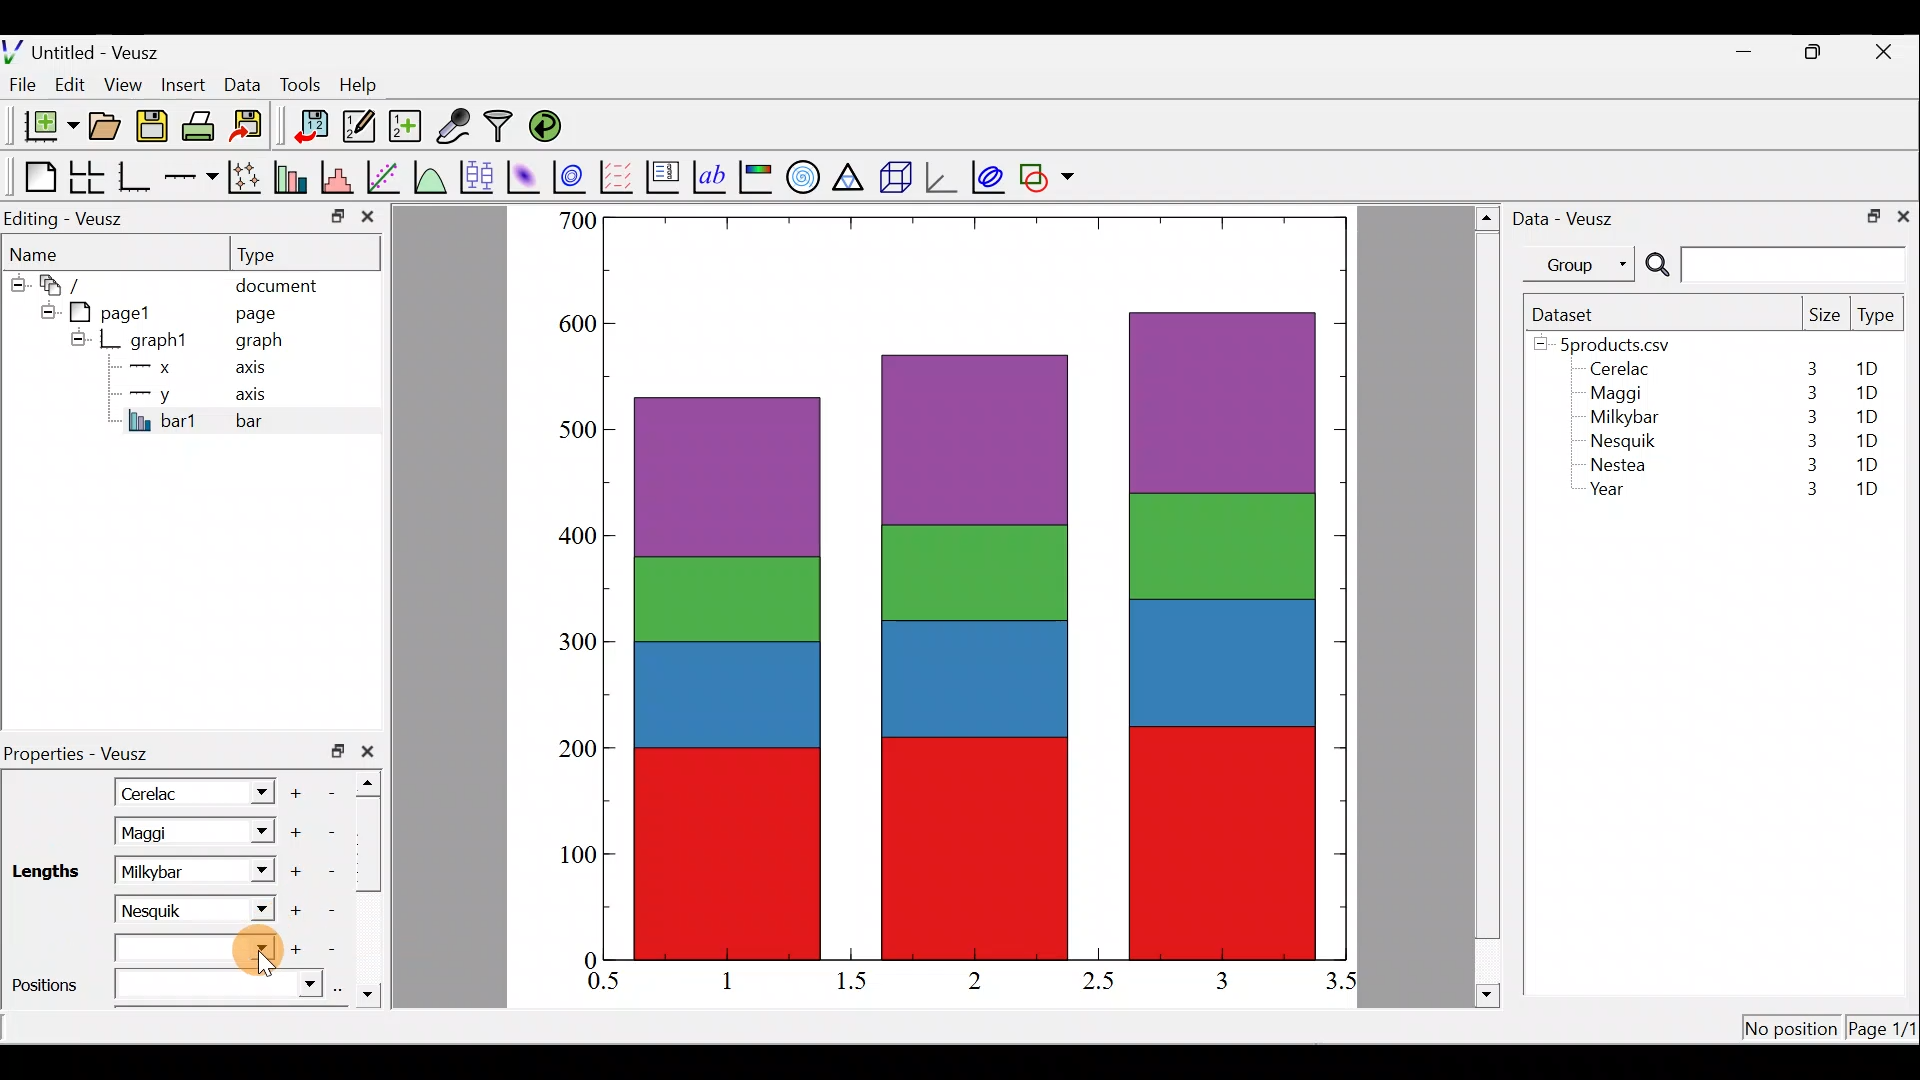 The image size is (1920, 1080). Describe the element at coordinates (68, 218) in the screenshot. I see `Editing - Veusz` at that location.